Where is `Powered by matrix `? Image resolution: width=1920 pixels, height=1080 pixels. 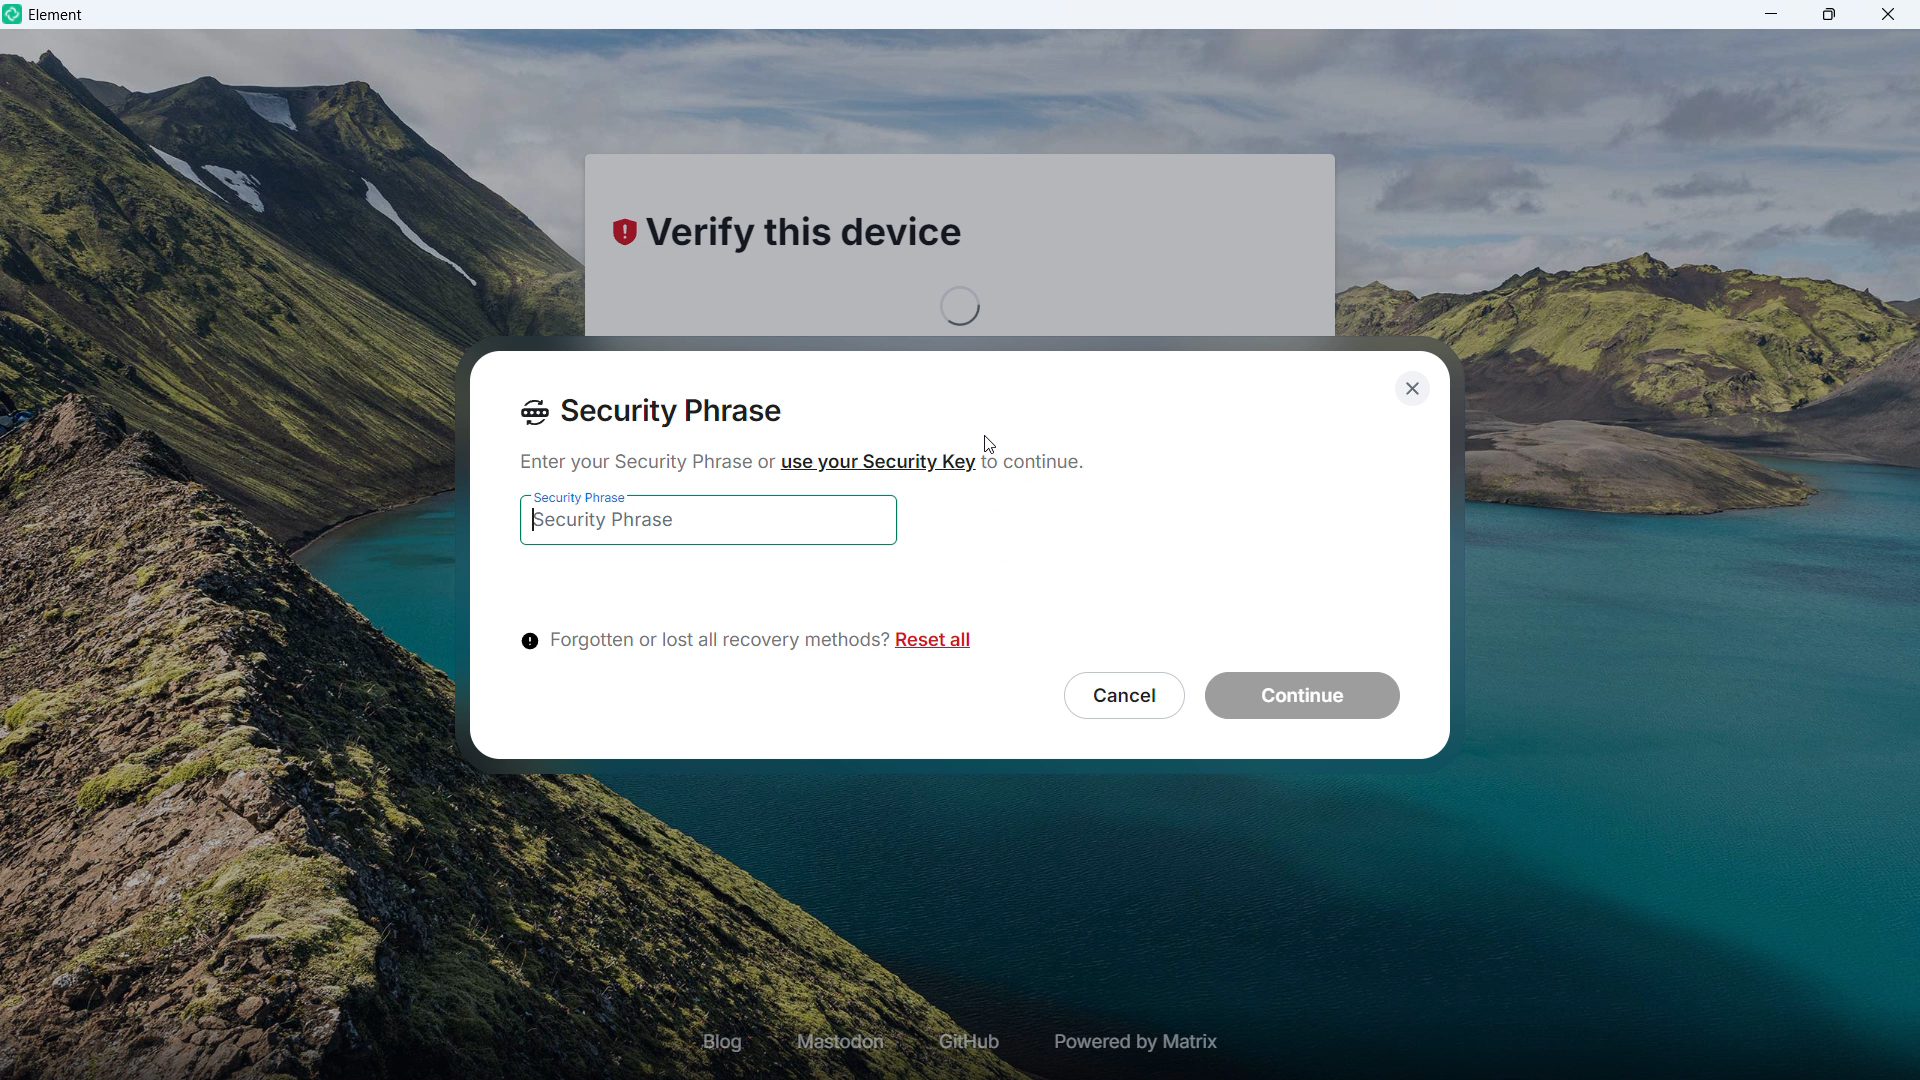
Powered by matrix  is located at coordinates (1133, 1042).